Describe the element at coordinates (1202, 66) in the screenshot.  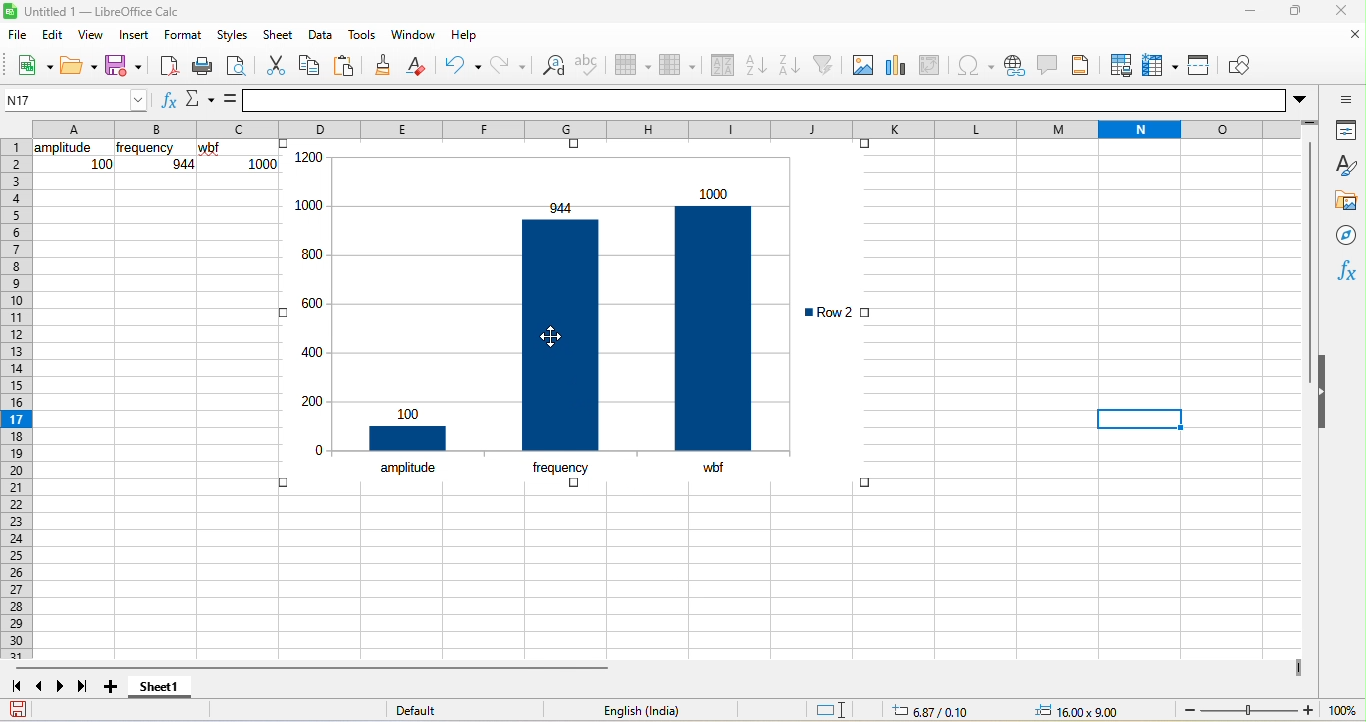
I see `split window` at that location.